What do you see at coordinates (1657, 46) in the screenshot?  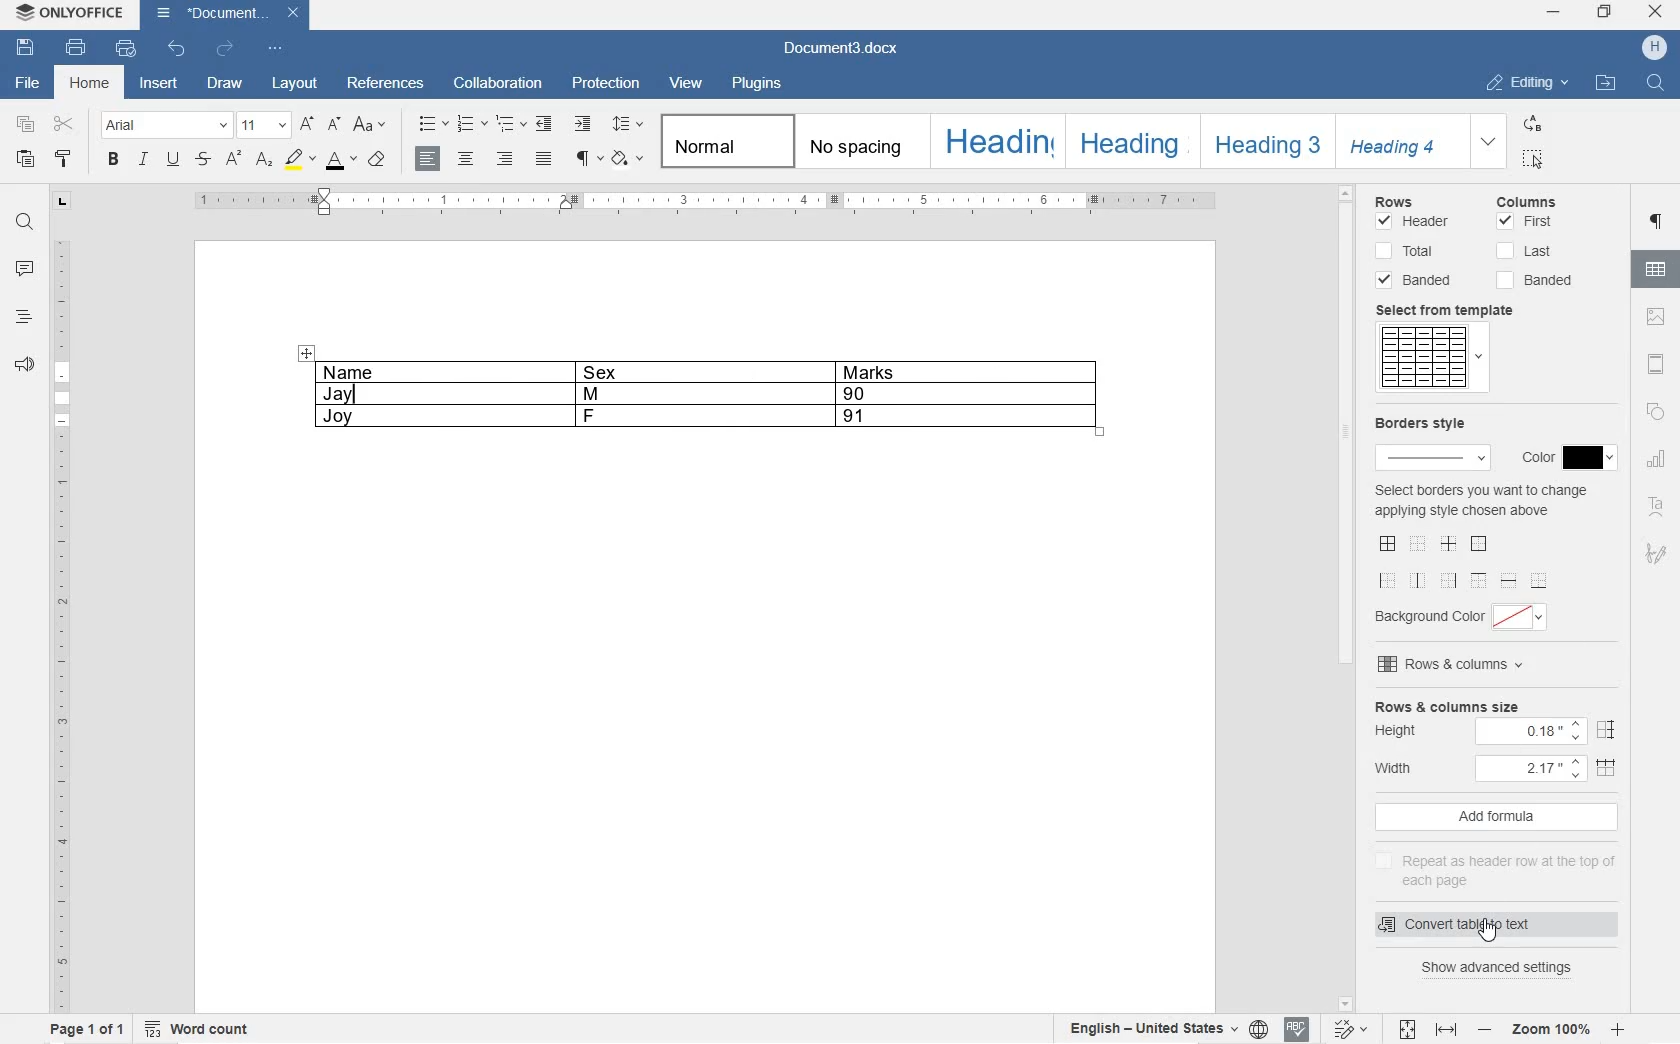 I see `HP` at bounding box center [1657, 46].